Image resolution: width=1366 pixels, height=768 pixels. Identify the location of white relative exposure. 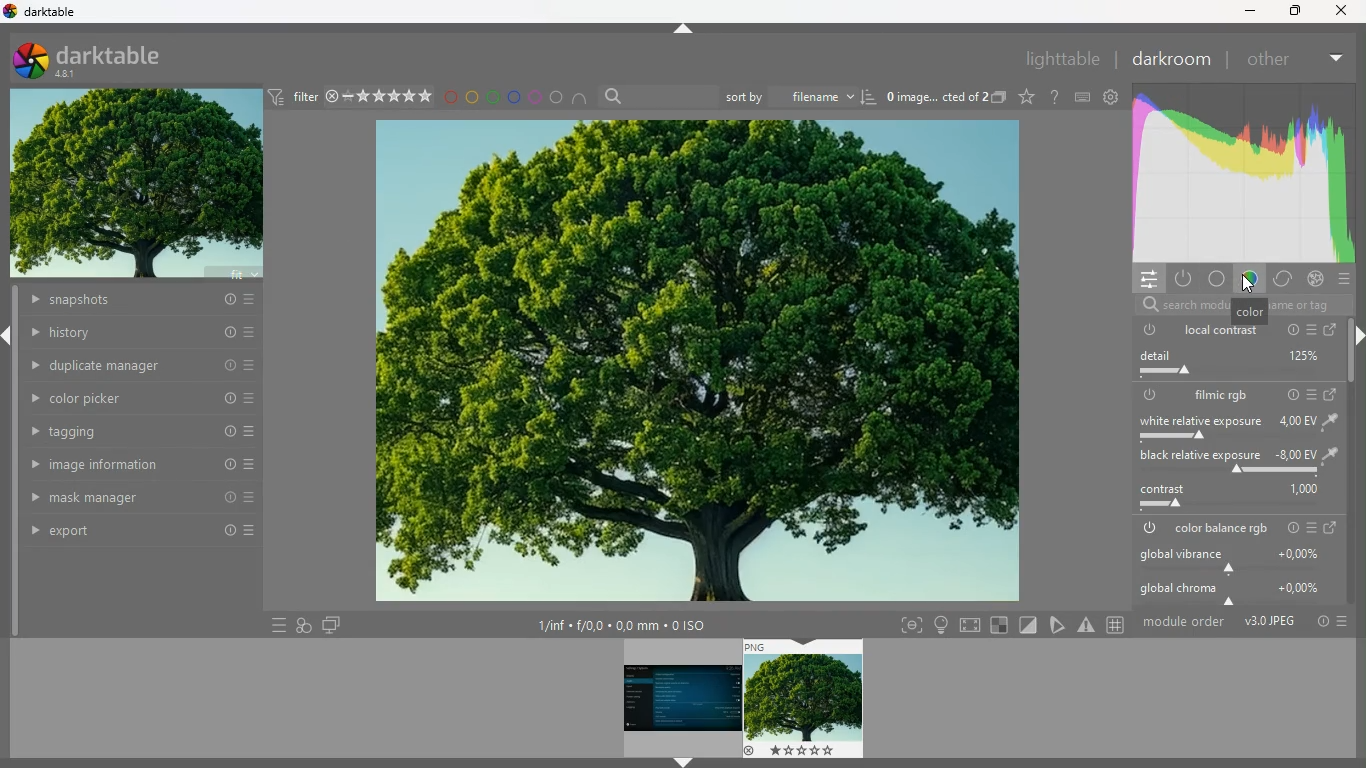
(1234, 429).